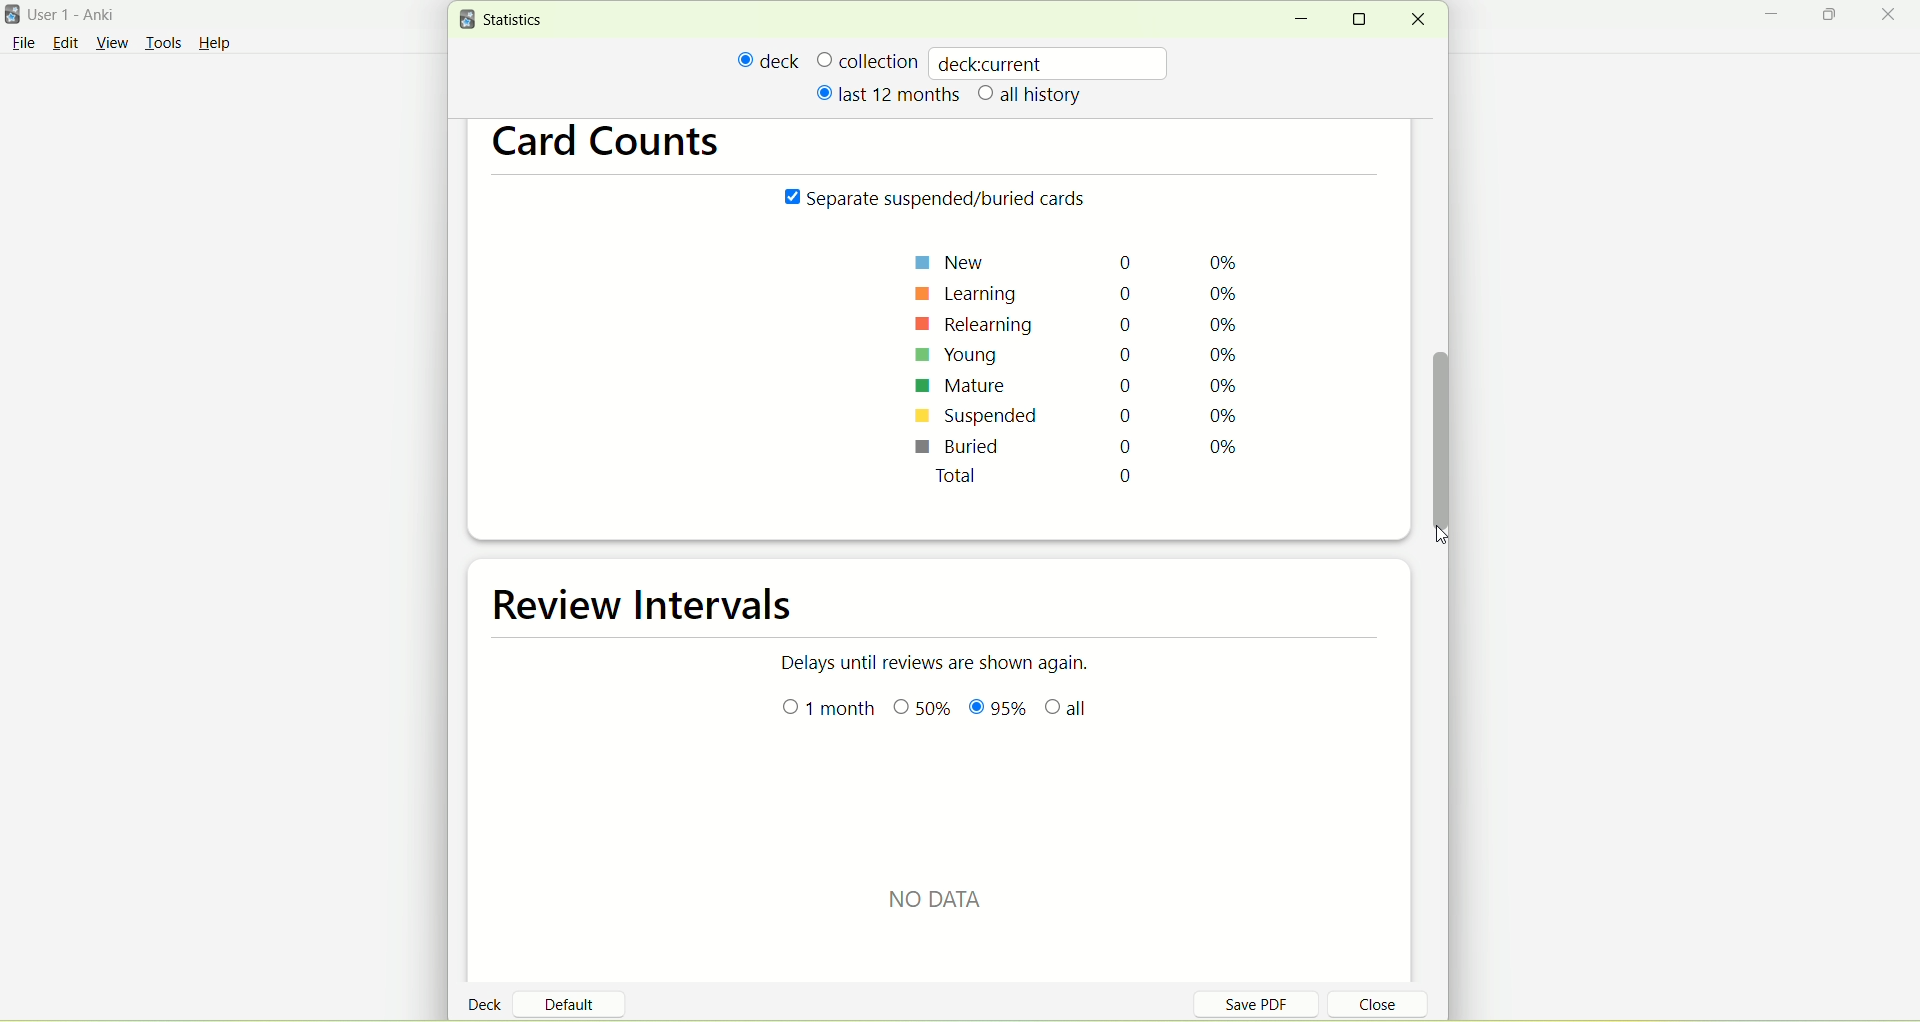 Image resolution: width=1920 pixels, height=1022 pixels. Describe the element at coordinates (115, 44) in the screenshot. I see `view` at that location.